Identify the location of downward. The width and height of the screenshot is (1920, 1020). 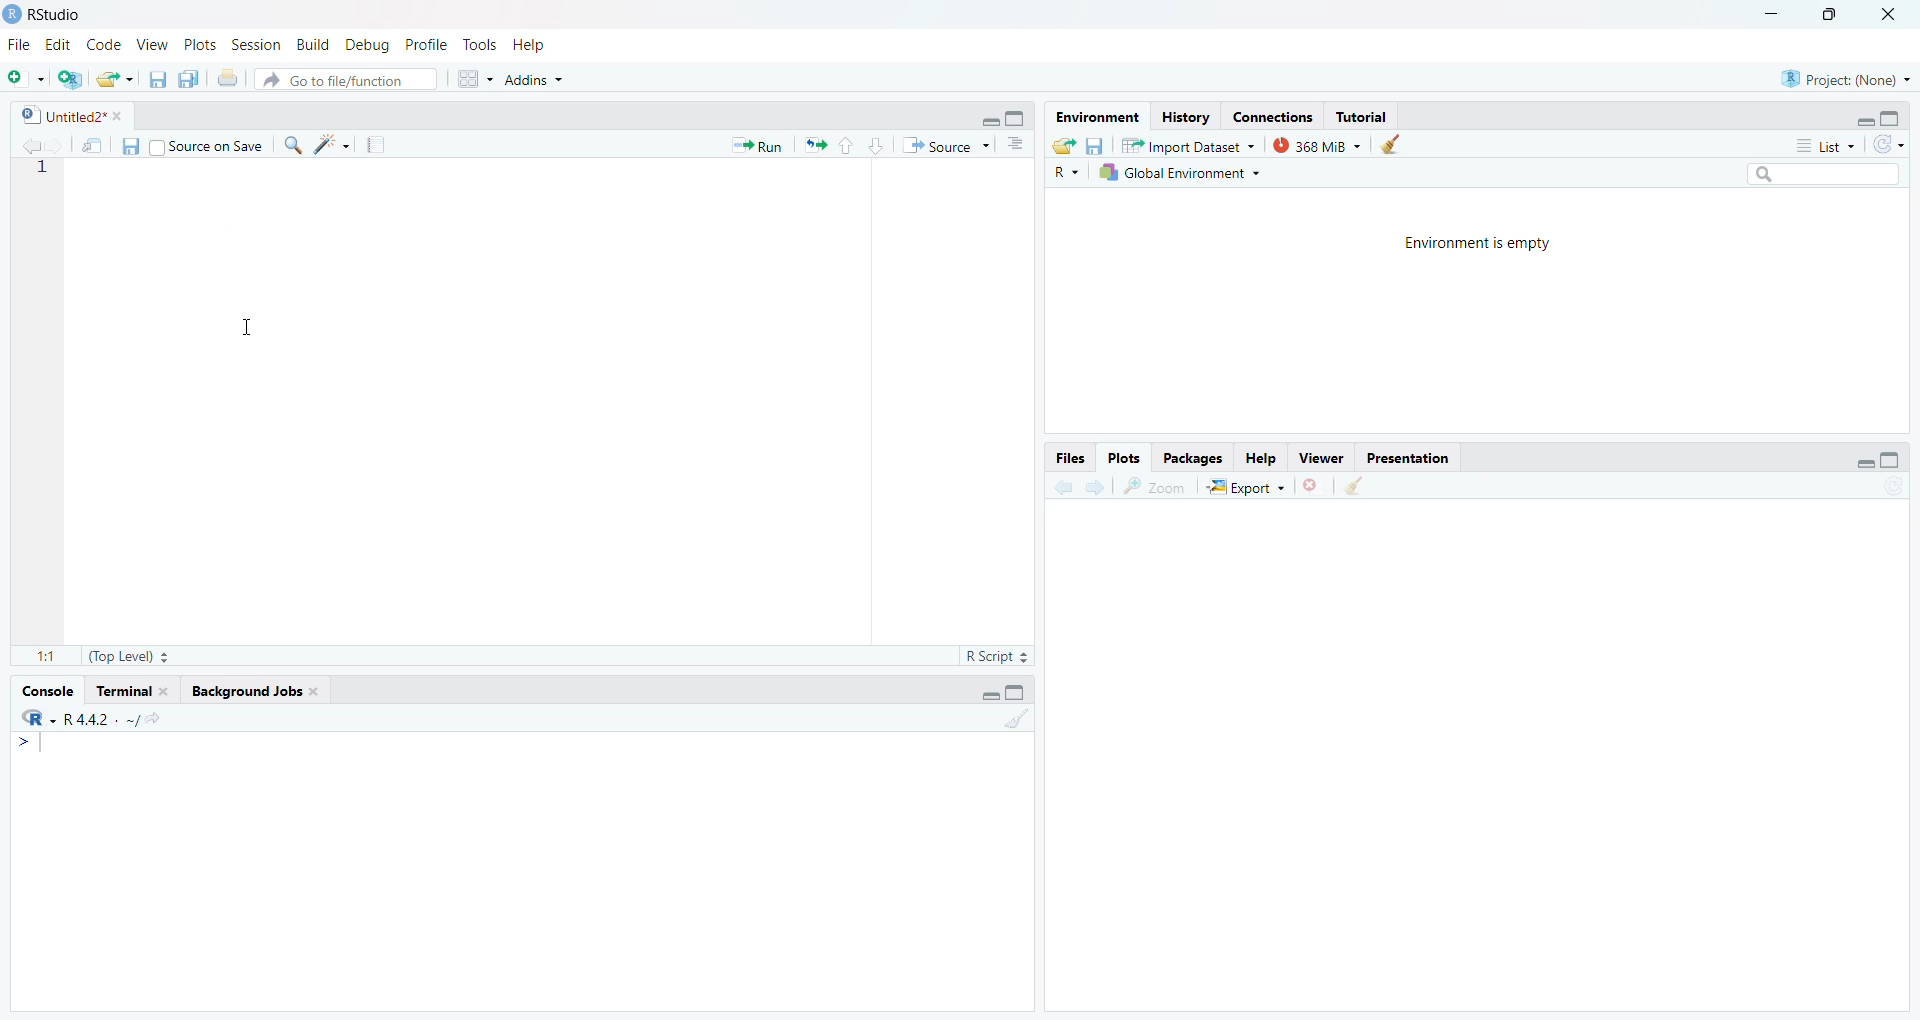
(878, 148).